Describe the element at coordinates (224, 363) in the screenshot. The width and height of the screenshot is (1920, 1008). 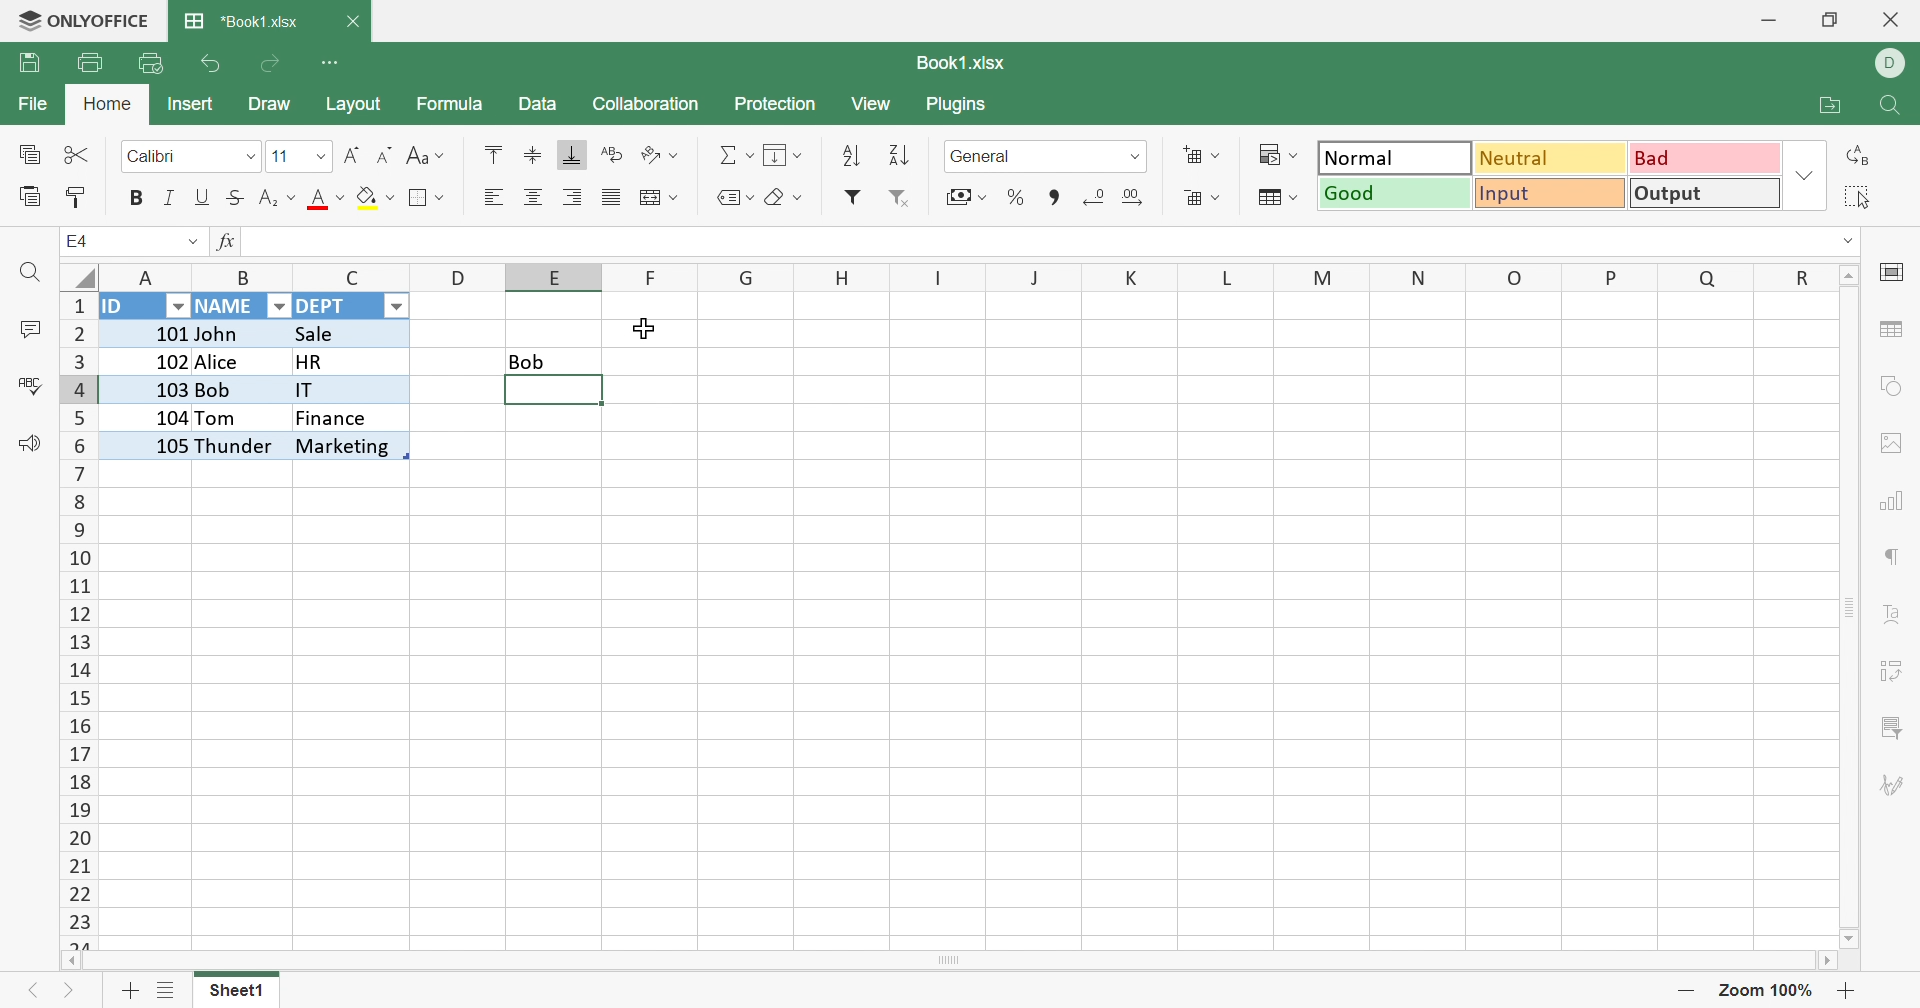
I see `Alice` at that location.